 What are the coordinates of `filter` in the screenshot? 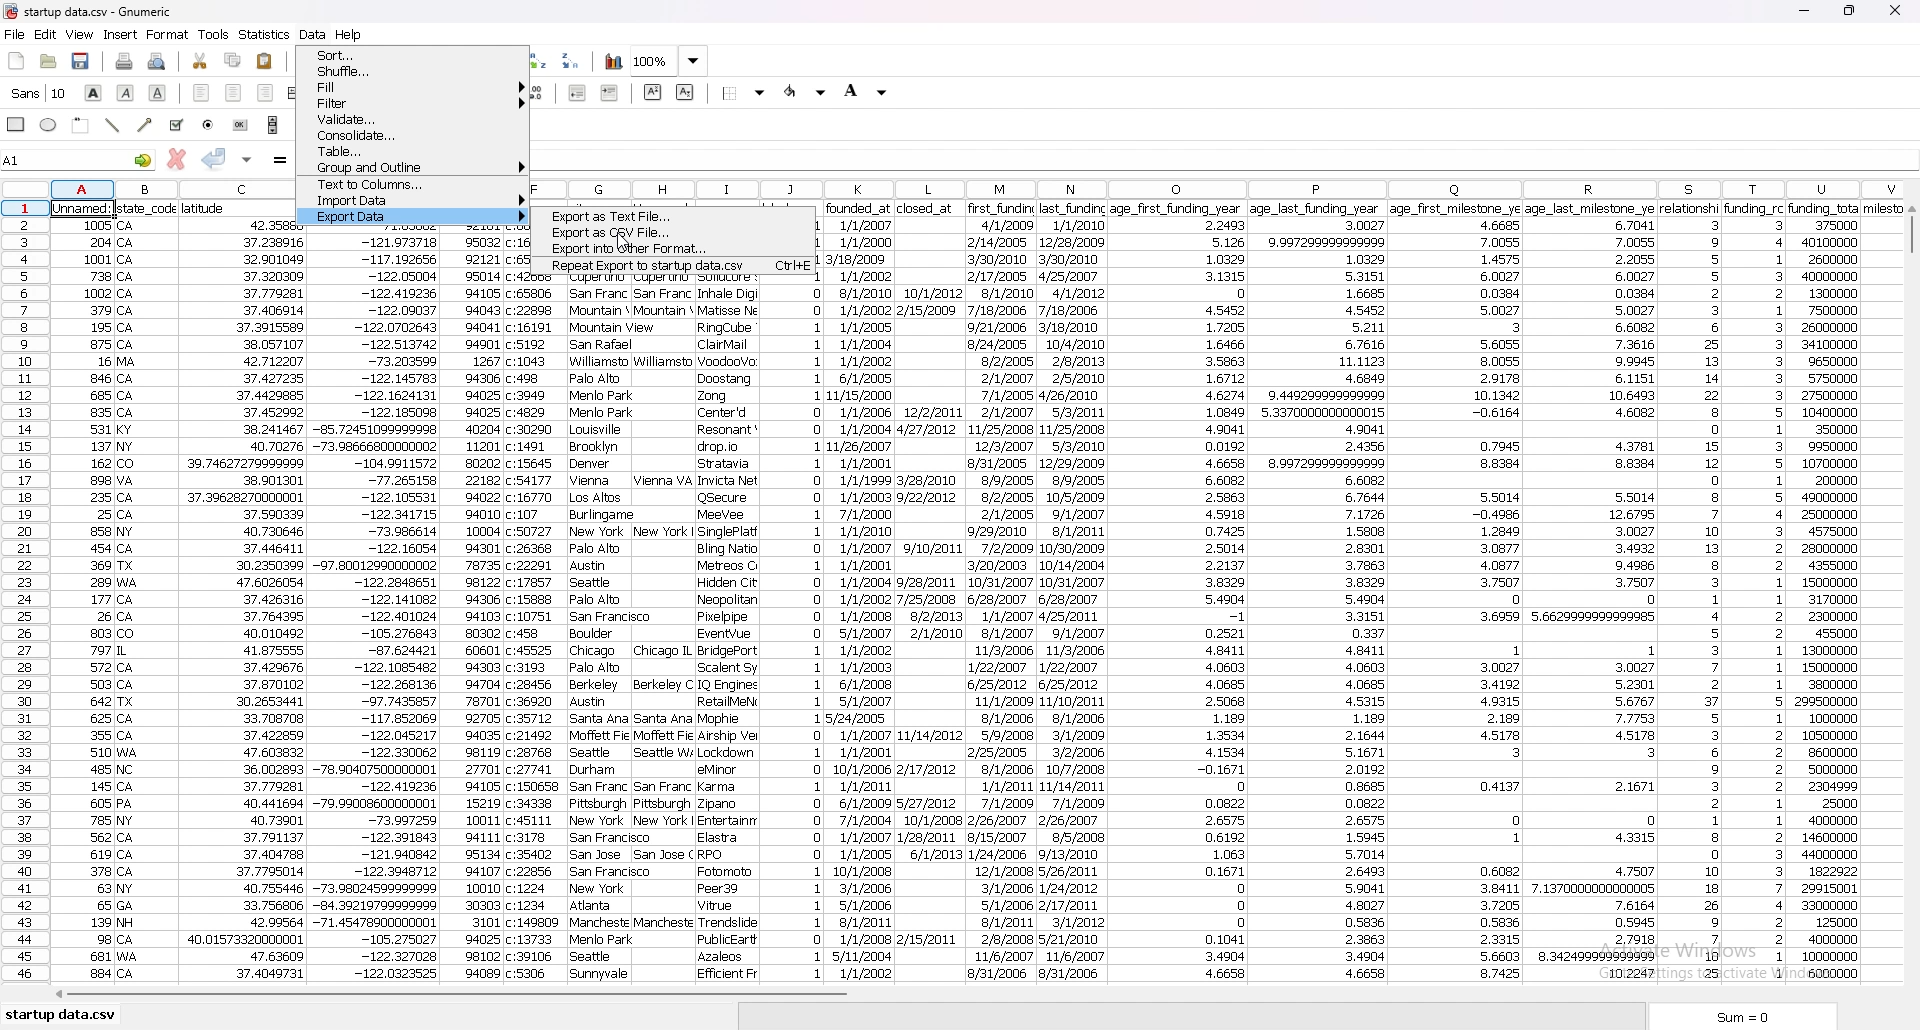 It's located at (413, 103).